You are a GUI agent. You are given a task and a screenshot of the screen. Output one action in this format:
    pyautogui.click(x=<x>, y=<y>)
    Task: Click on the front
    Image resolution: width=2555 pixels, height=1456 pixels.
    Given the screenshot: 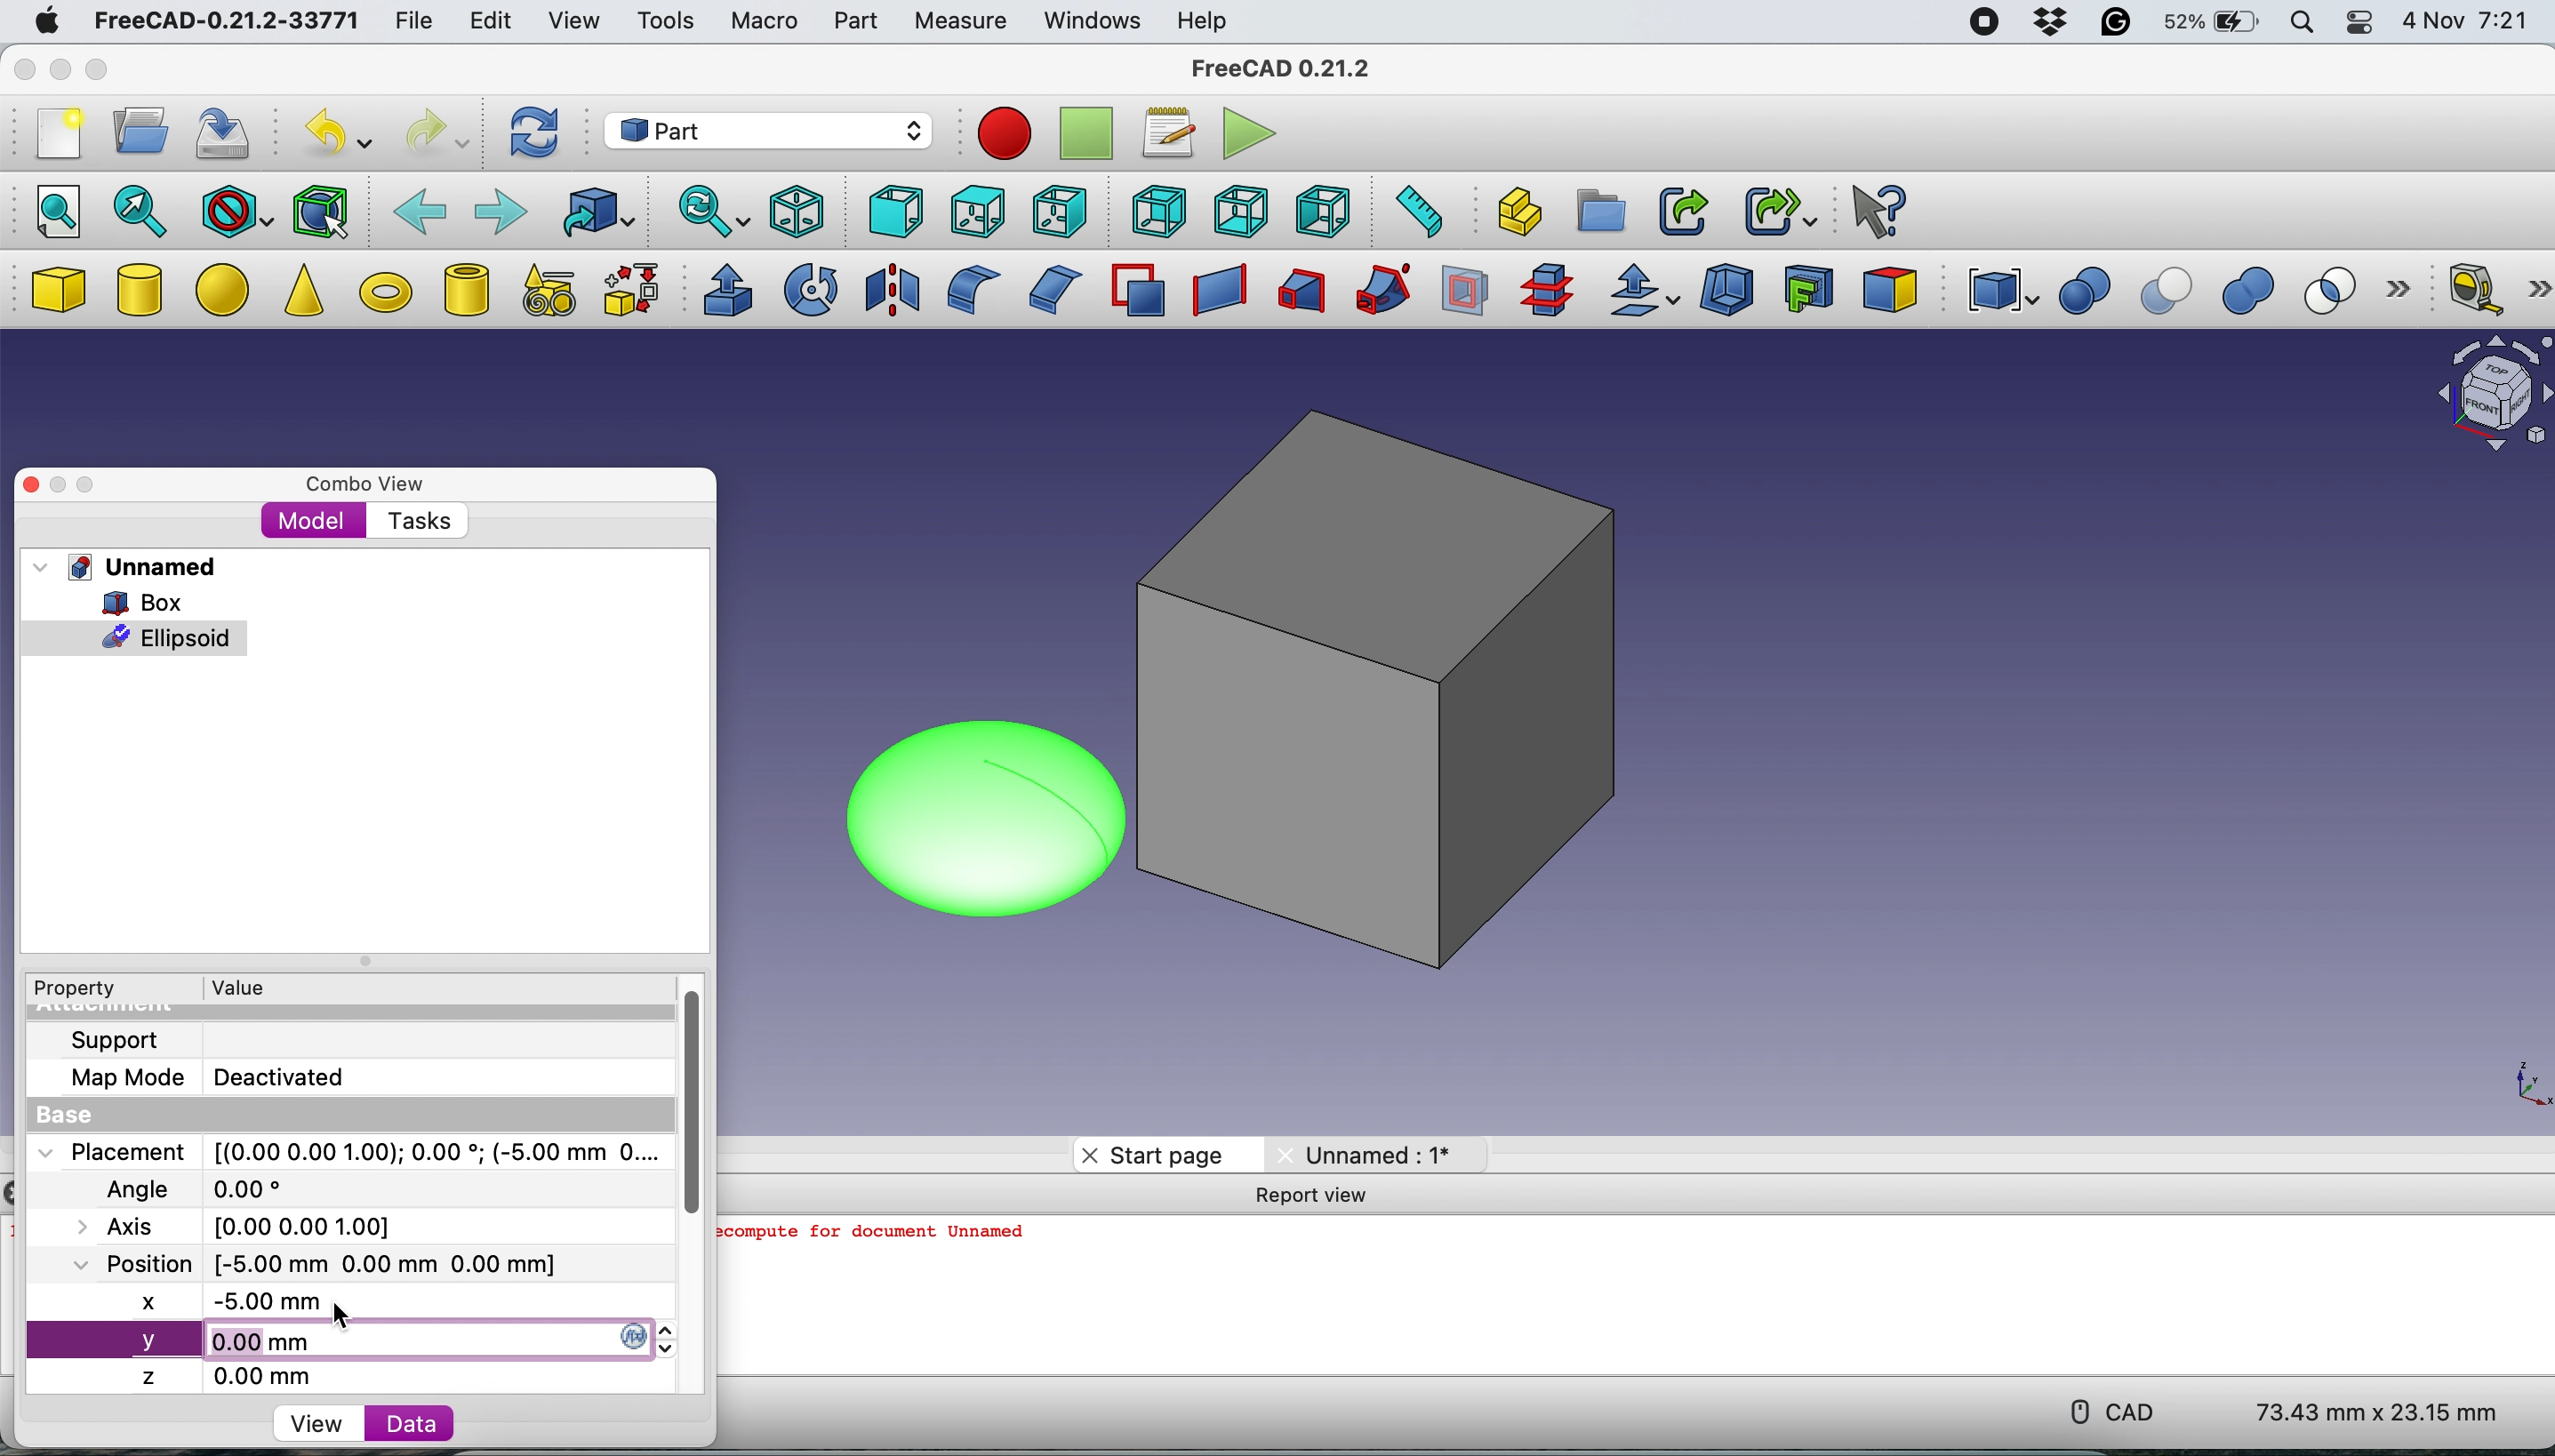 What is the action you would take?
    pyautogui.click(x=891, y=212)
    